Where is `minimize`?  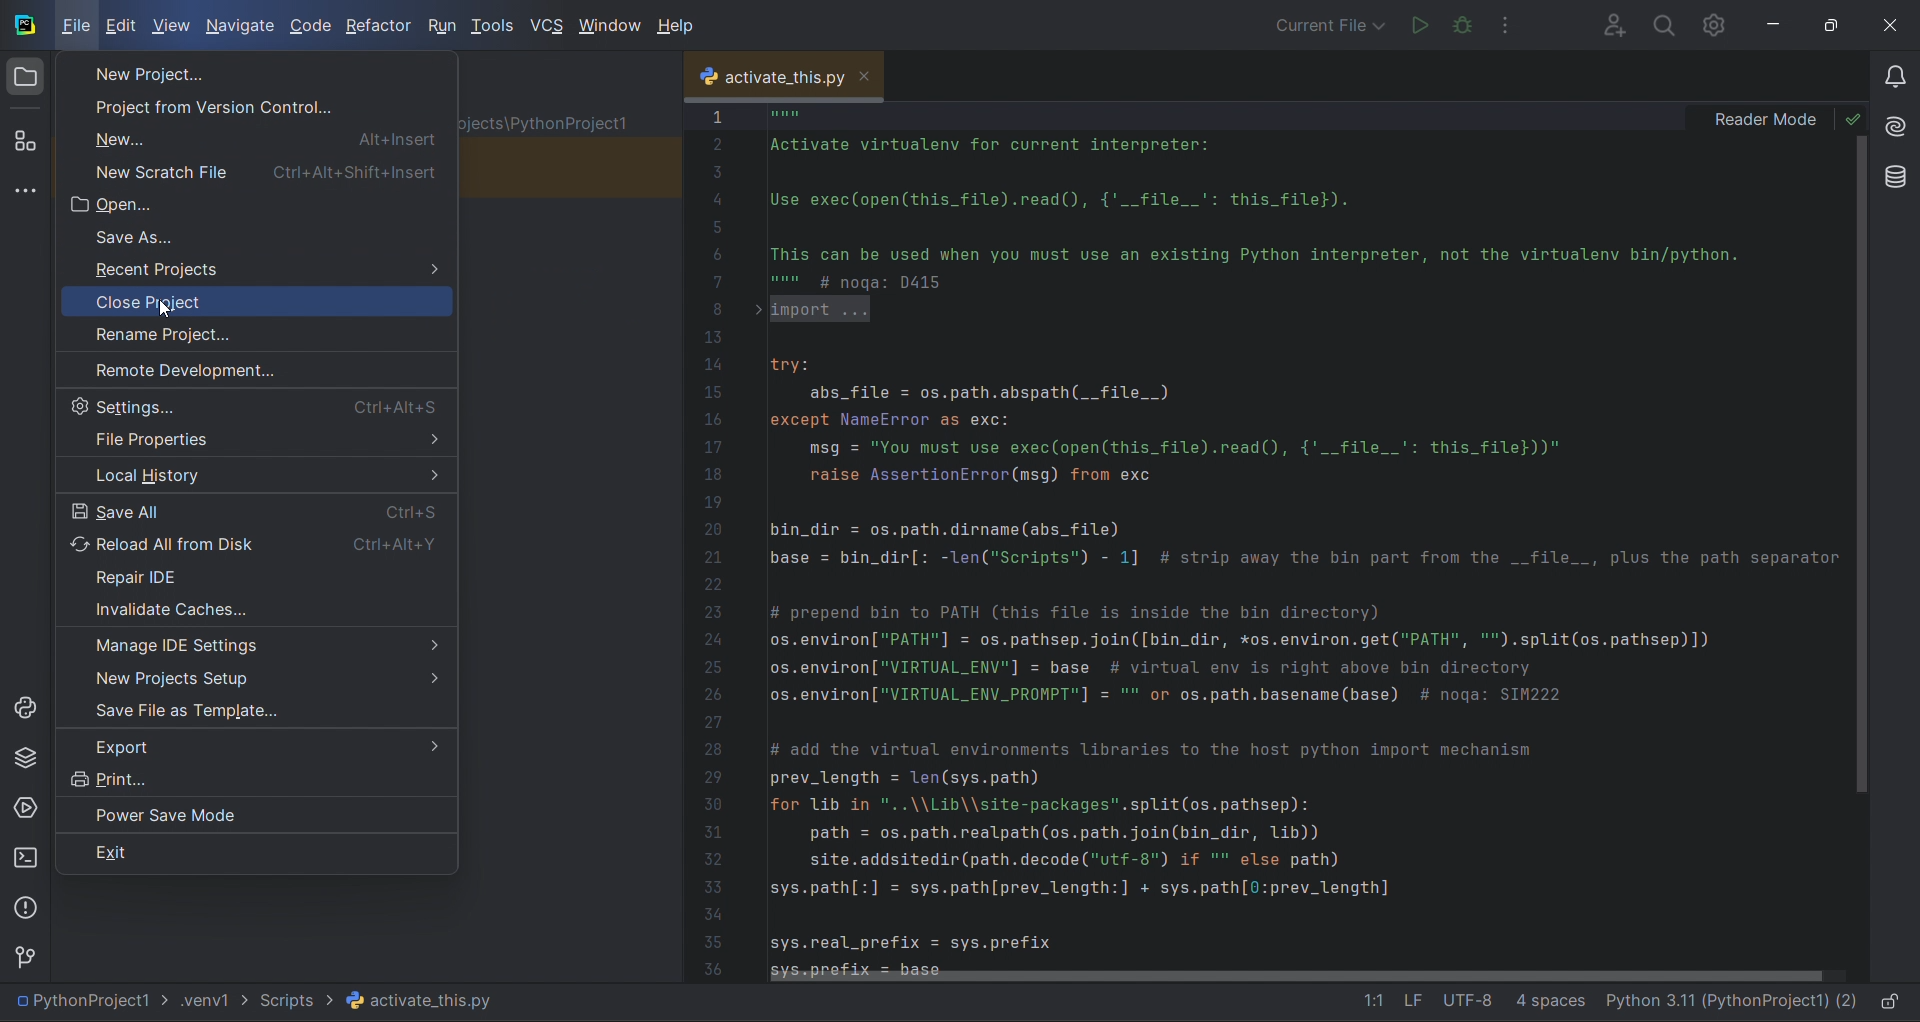 minimize is located at coordinates (1769, 23).